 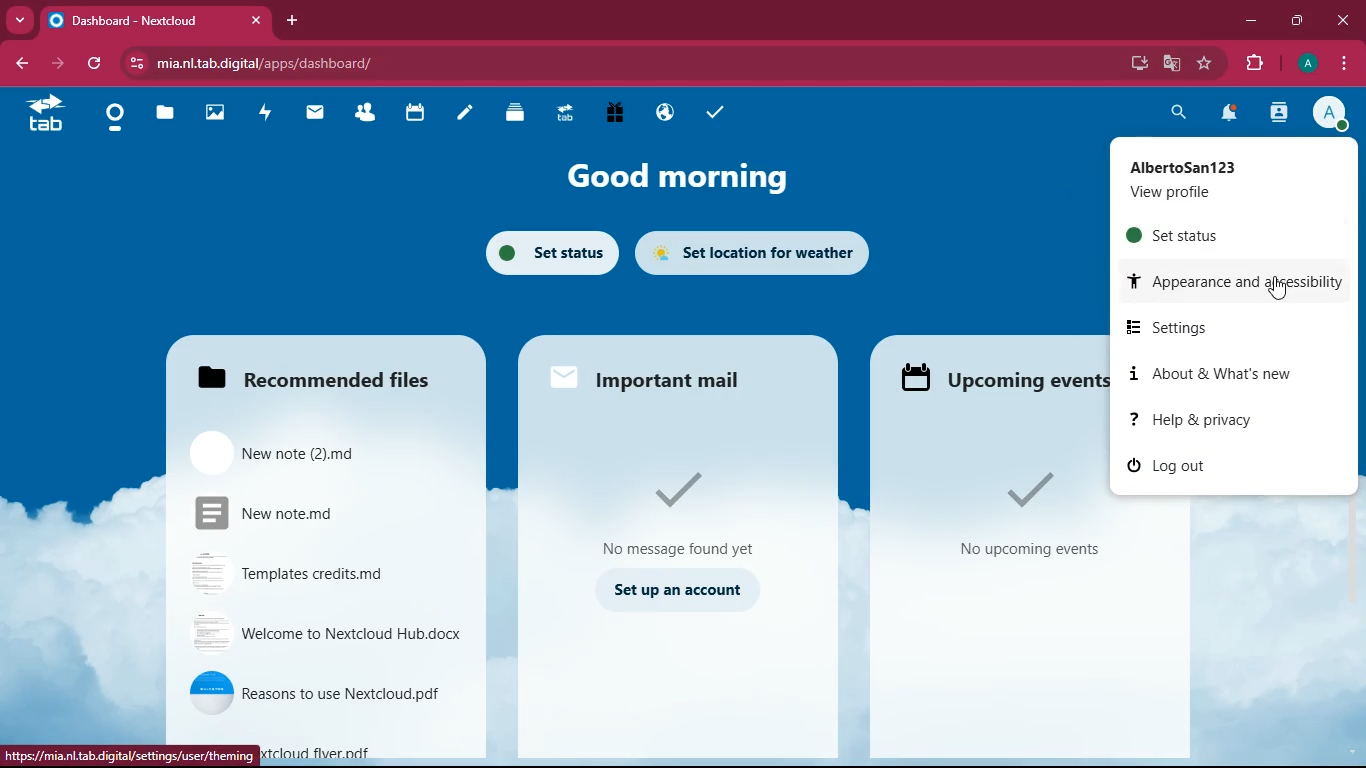 What do you see at coordinates (96, 64) in the screenshot?
I see `refresh` at bounding box center [96, 64].